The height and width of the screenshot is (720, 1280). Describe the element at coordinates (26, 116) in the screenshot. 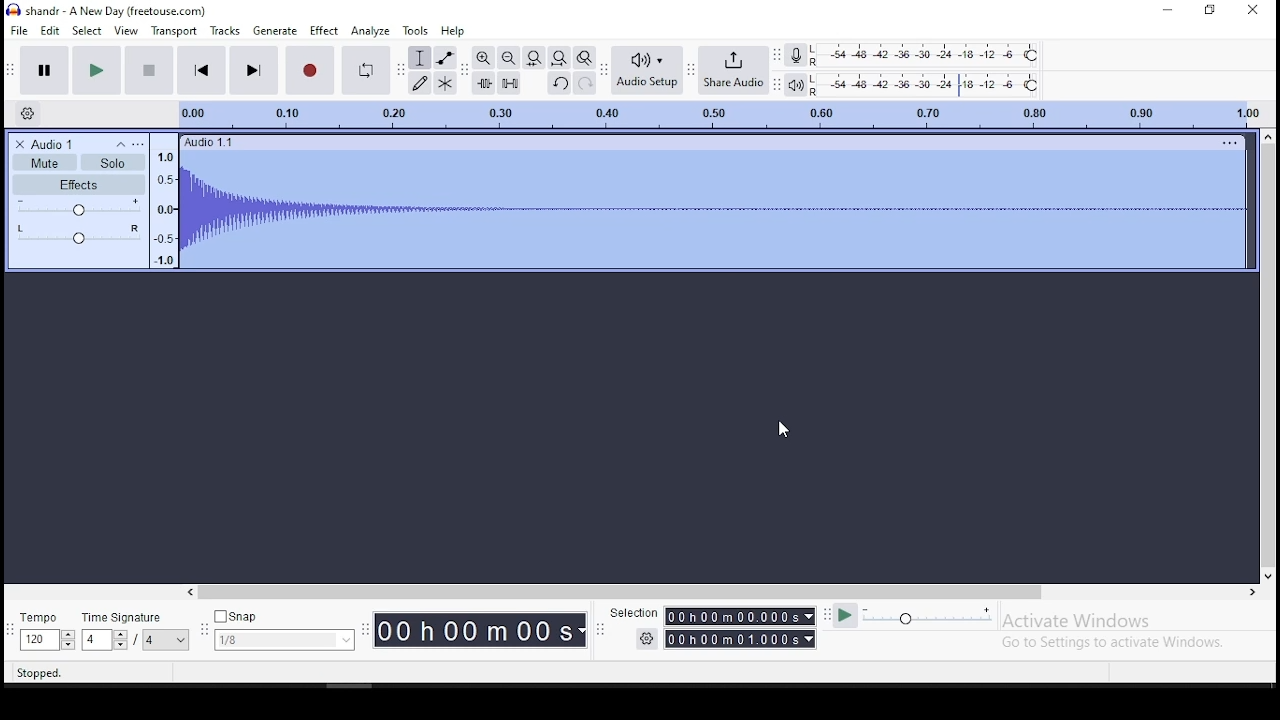

I see `timeline settings` at that location.